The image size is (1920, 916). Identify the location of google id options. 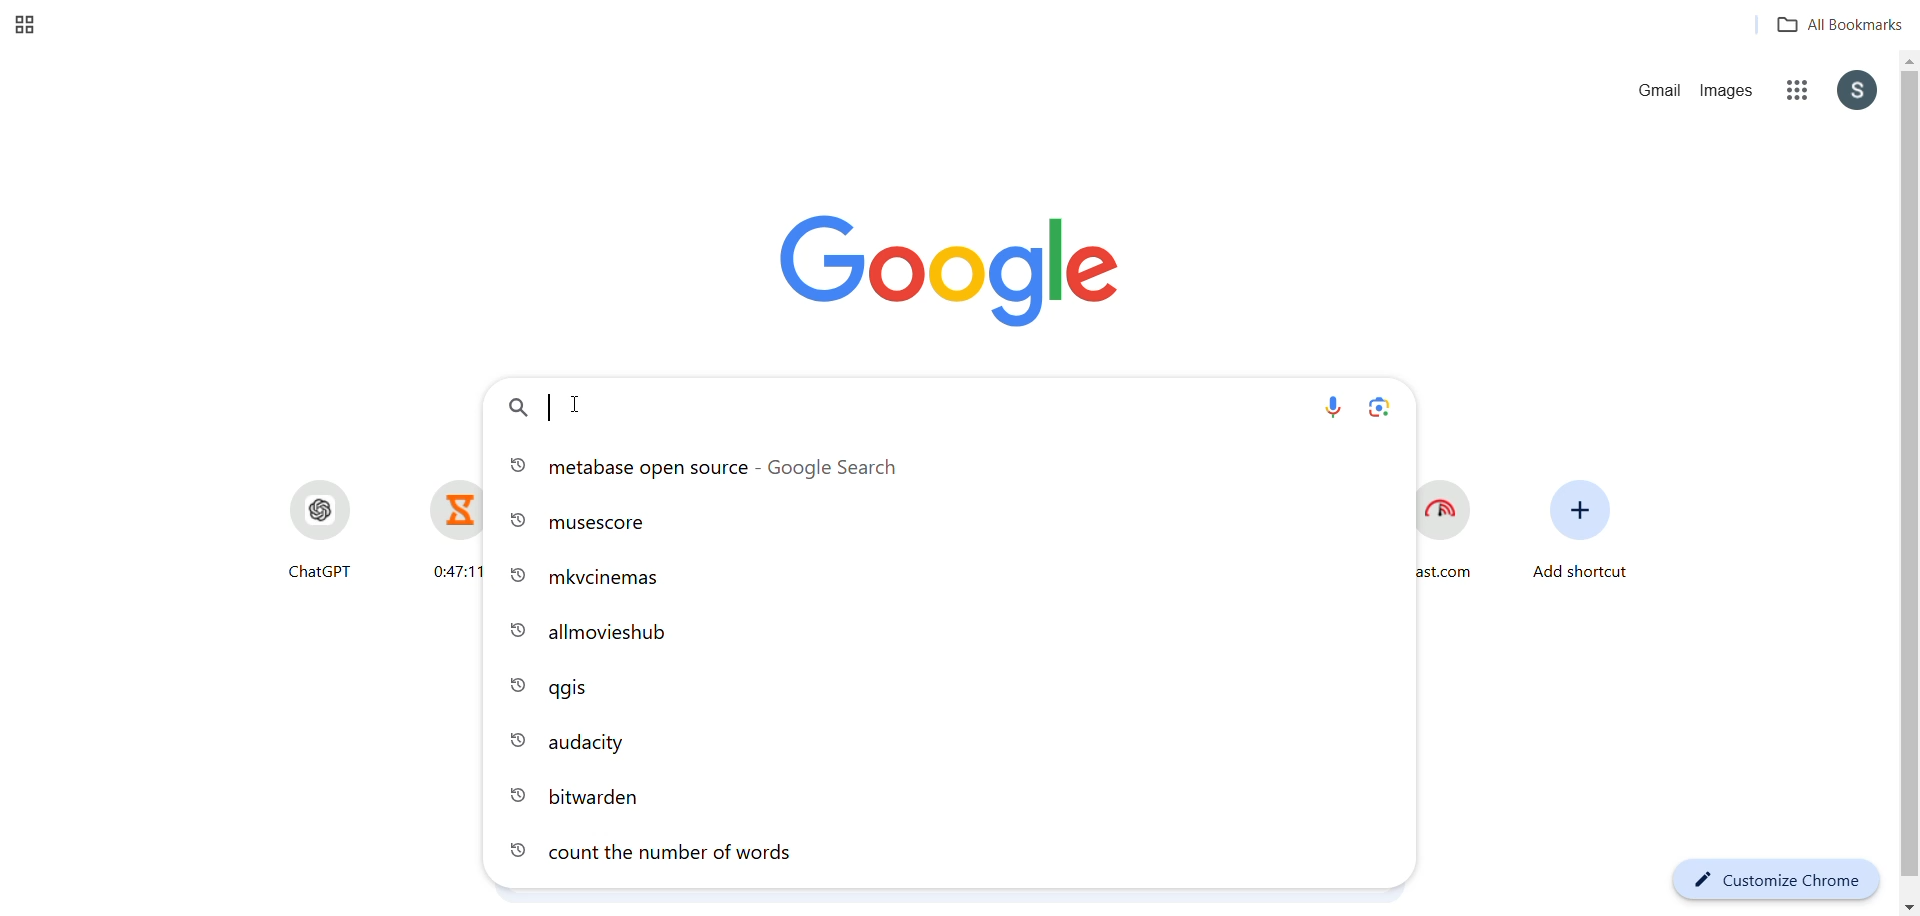
(1857, 92).